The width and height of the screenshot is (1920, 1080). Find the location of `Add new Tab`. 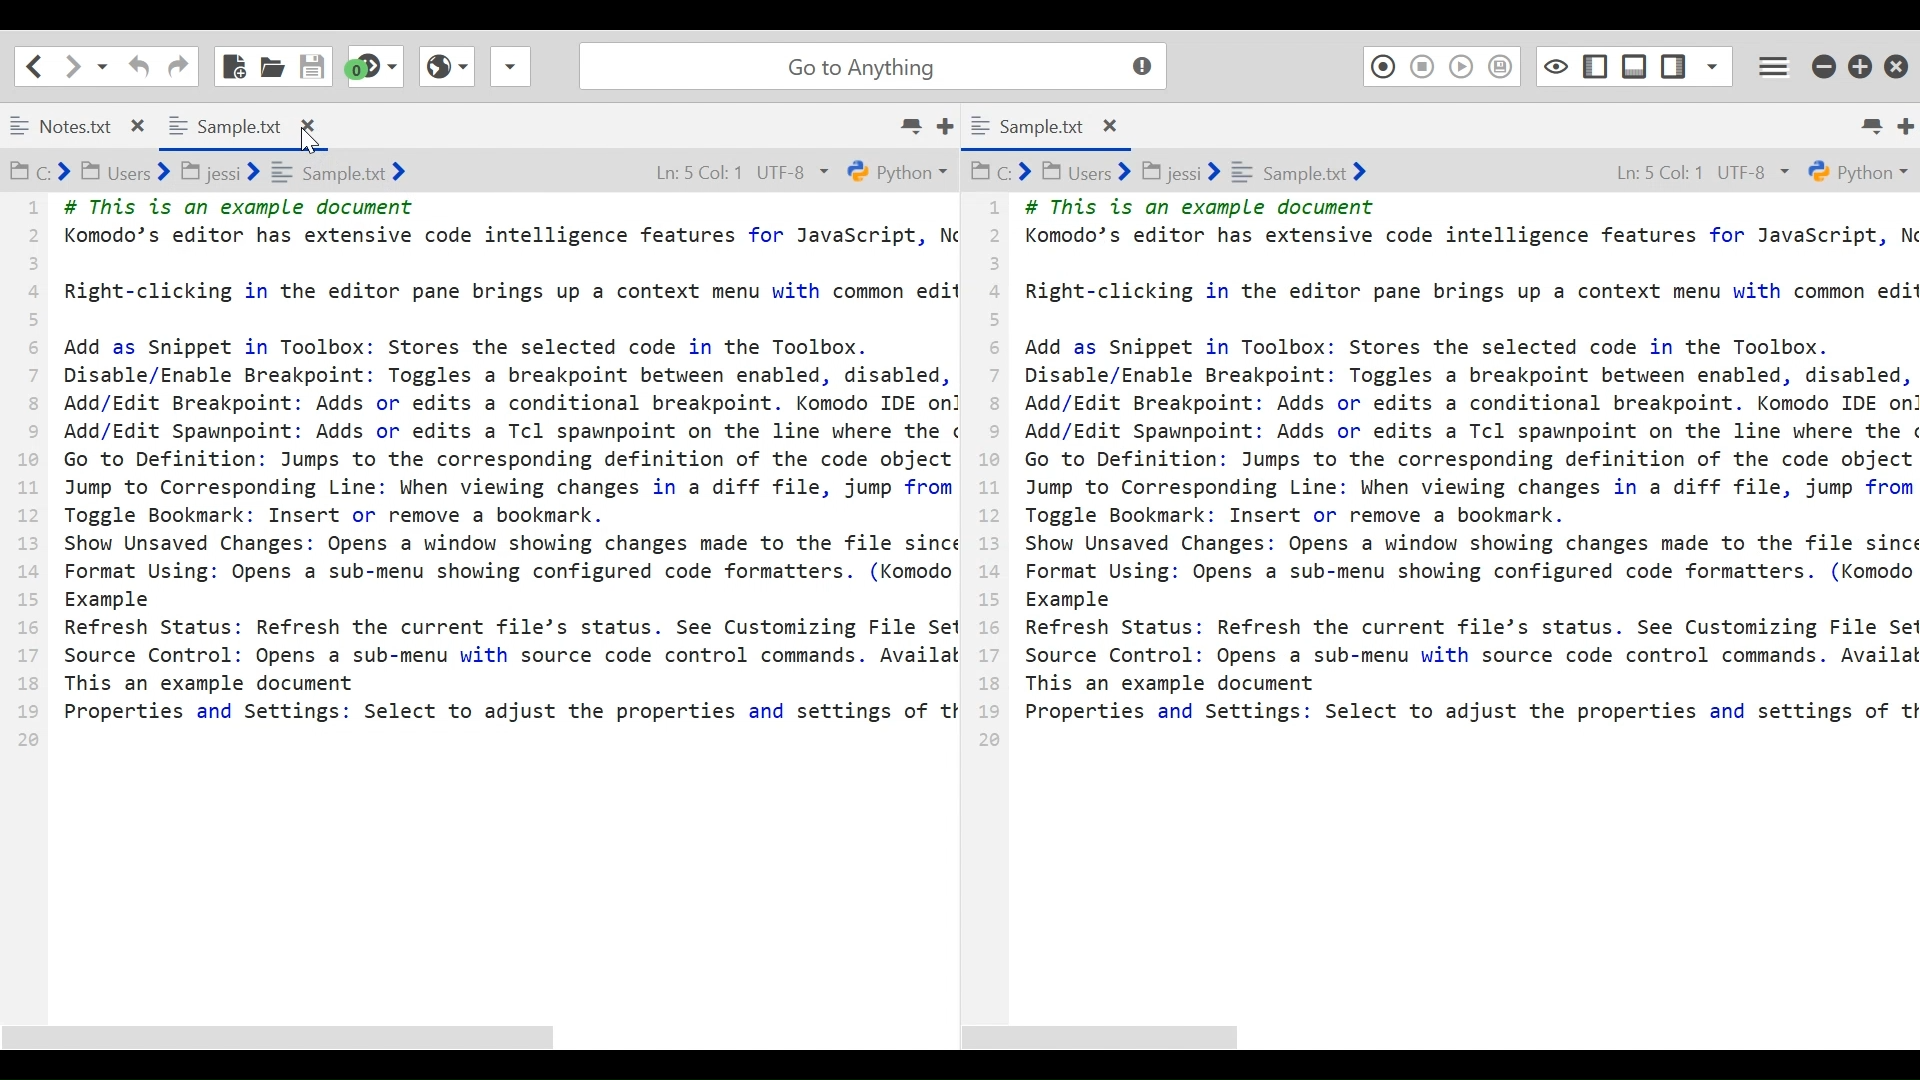

Add new Tab is located at coordinates (1908, 123).